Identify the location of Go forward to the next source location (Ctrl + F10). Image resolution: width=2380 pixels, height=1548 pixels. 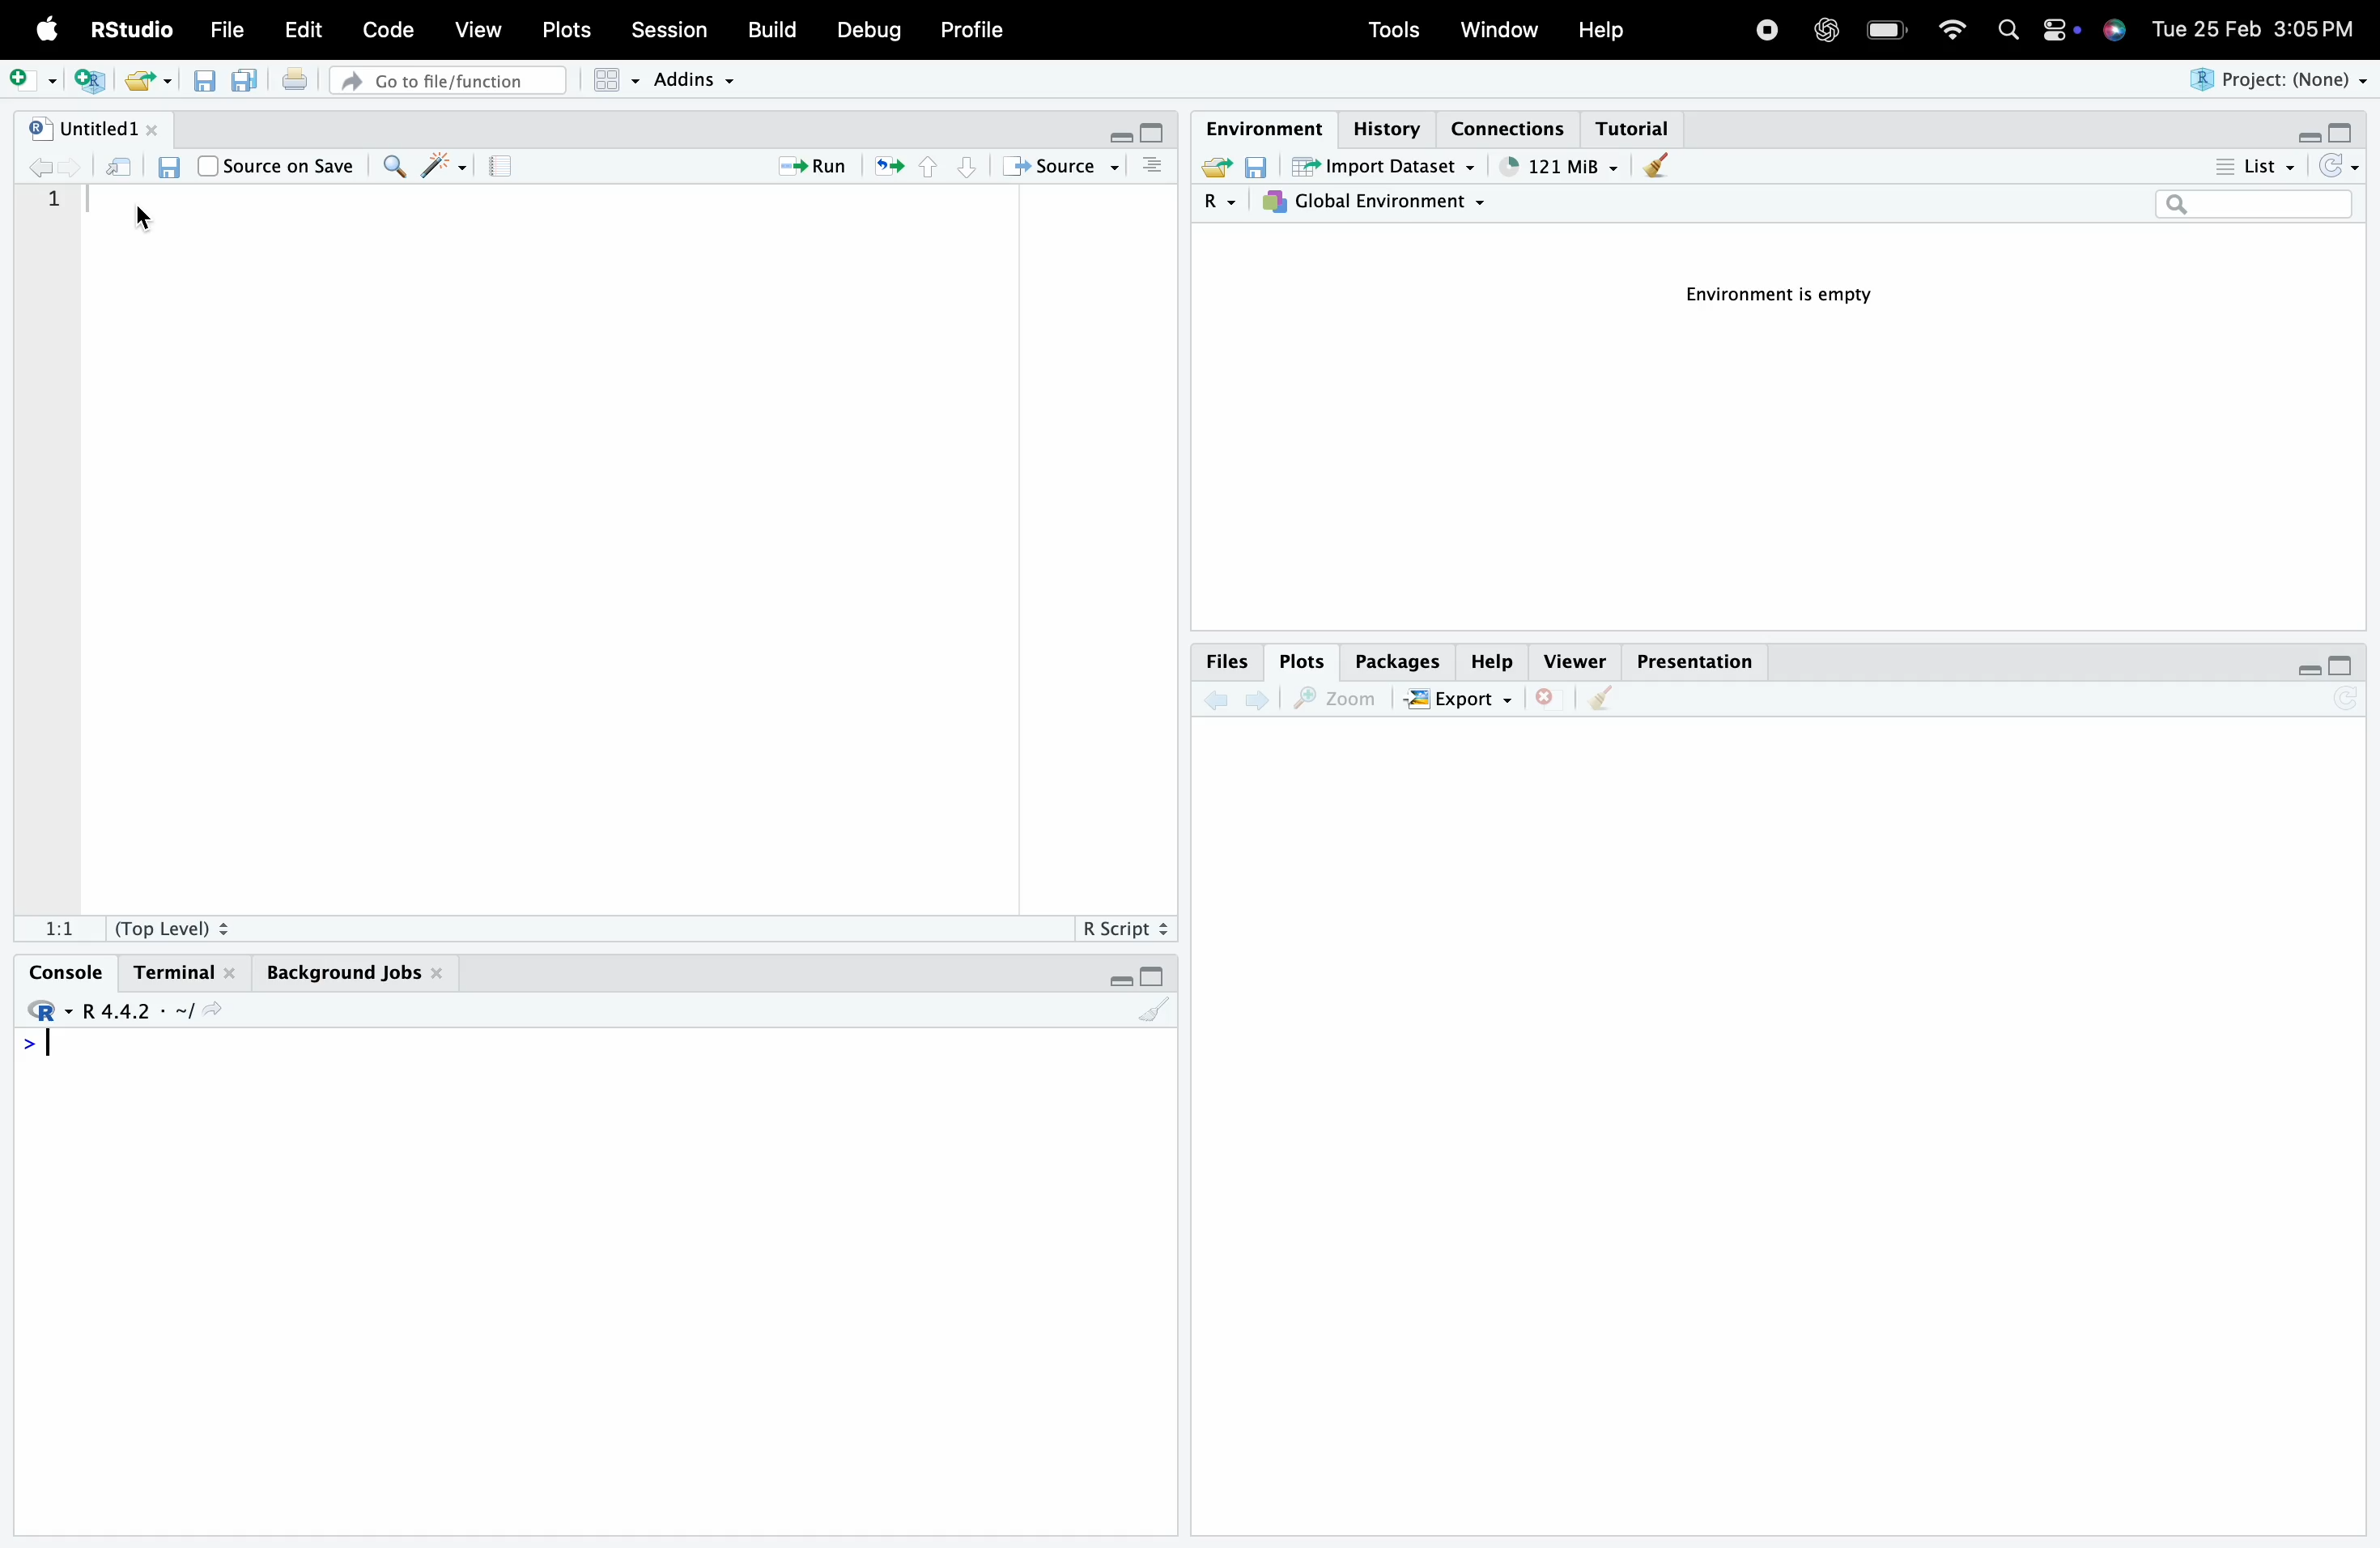
(1260, 697).